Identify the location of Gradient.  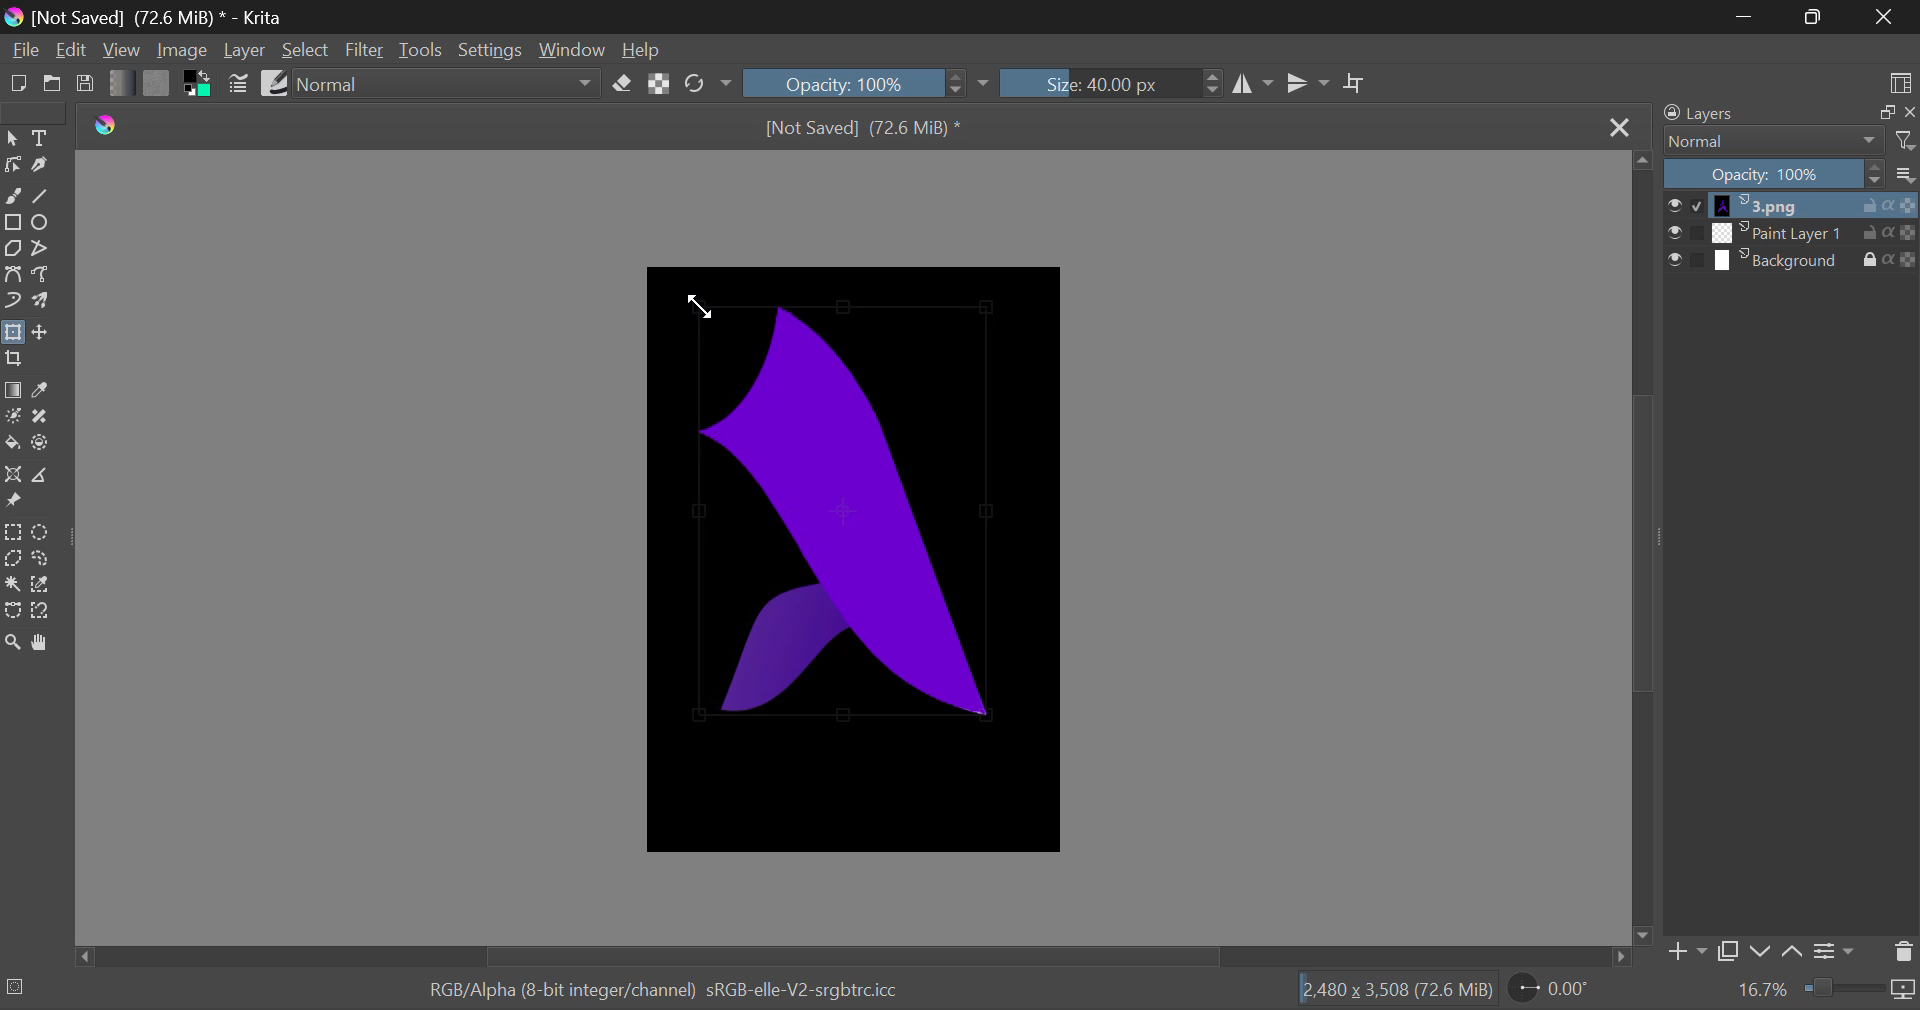
(119, 84).